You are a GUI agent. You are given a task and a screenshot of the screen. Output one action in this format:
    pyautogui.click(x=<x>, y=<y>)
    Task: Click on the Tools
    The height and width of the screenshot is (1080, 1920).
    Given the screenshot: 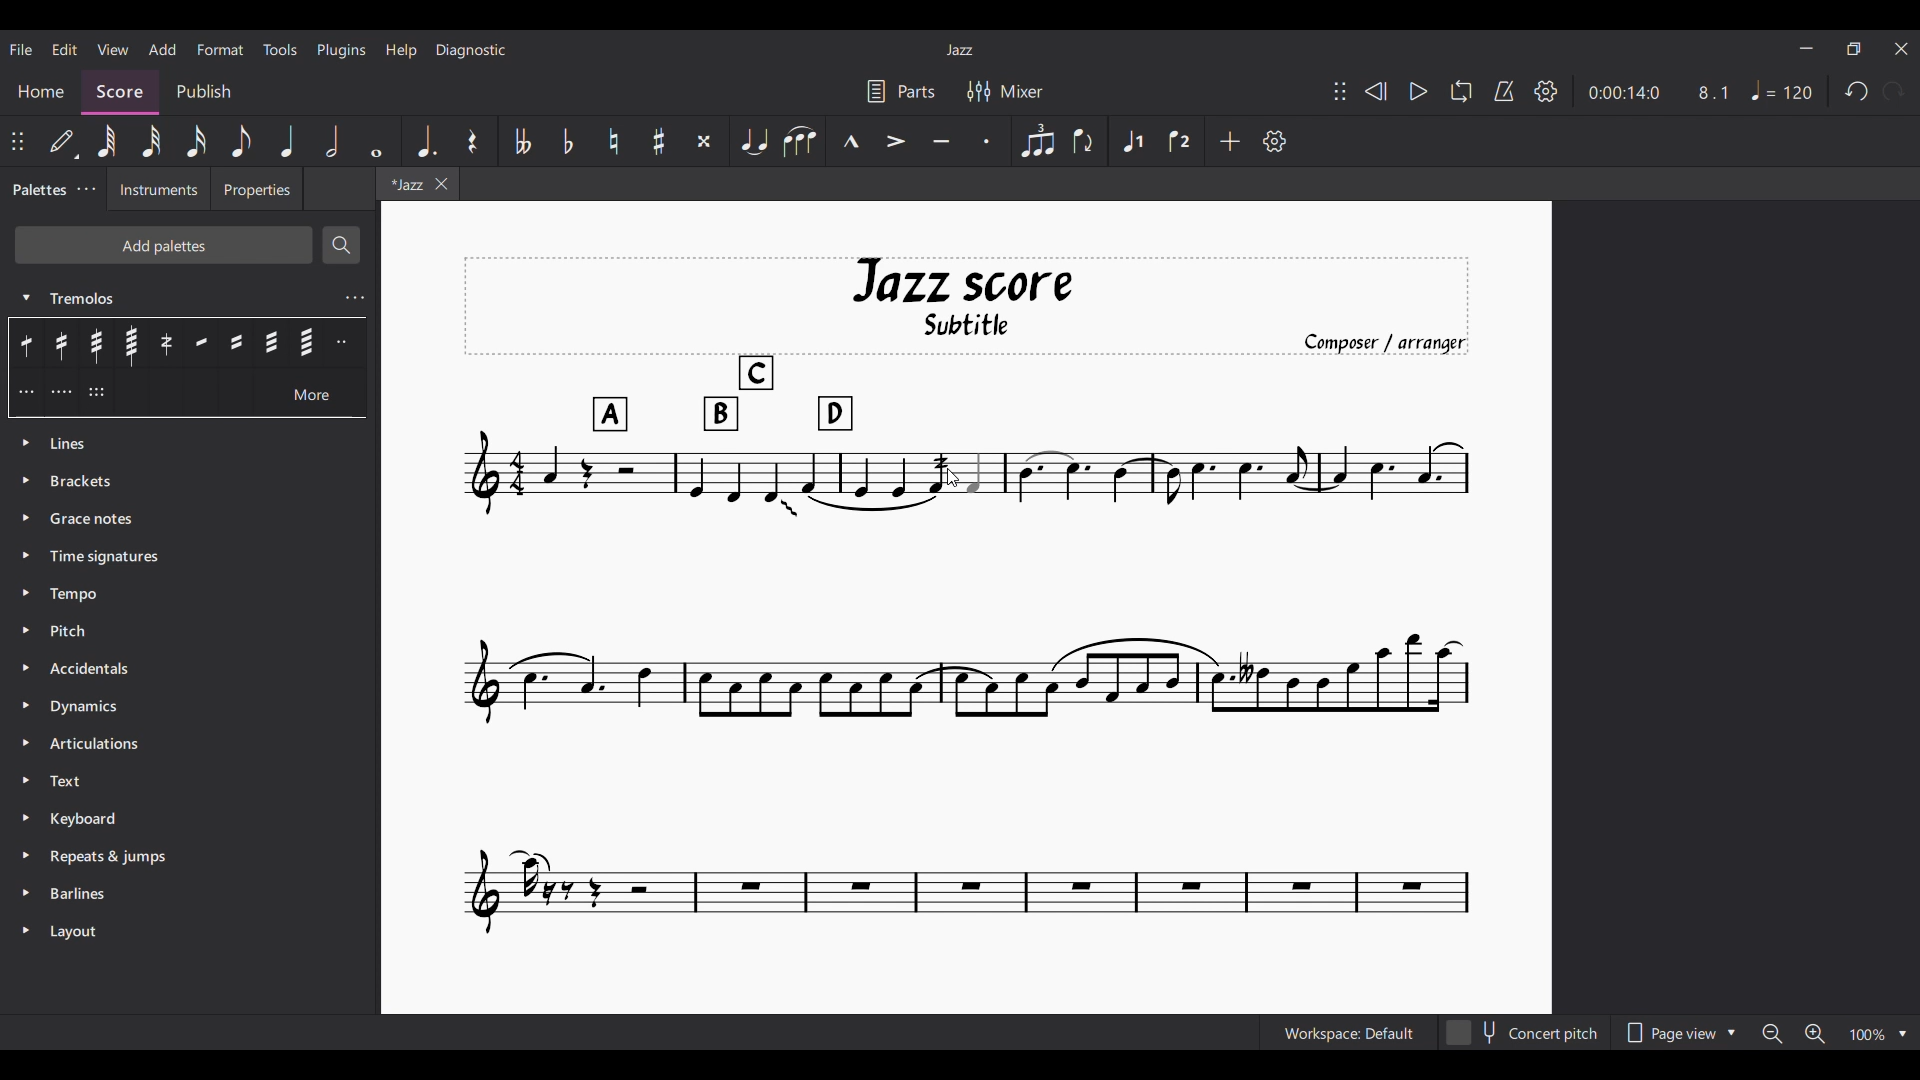 What is the action you would take?
    pyautogui.click(x=280, y=49)
    